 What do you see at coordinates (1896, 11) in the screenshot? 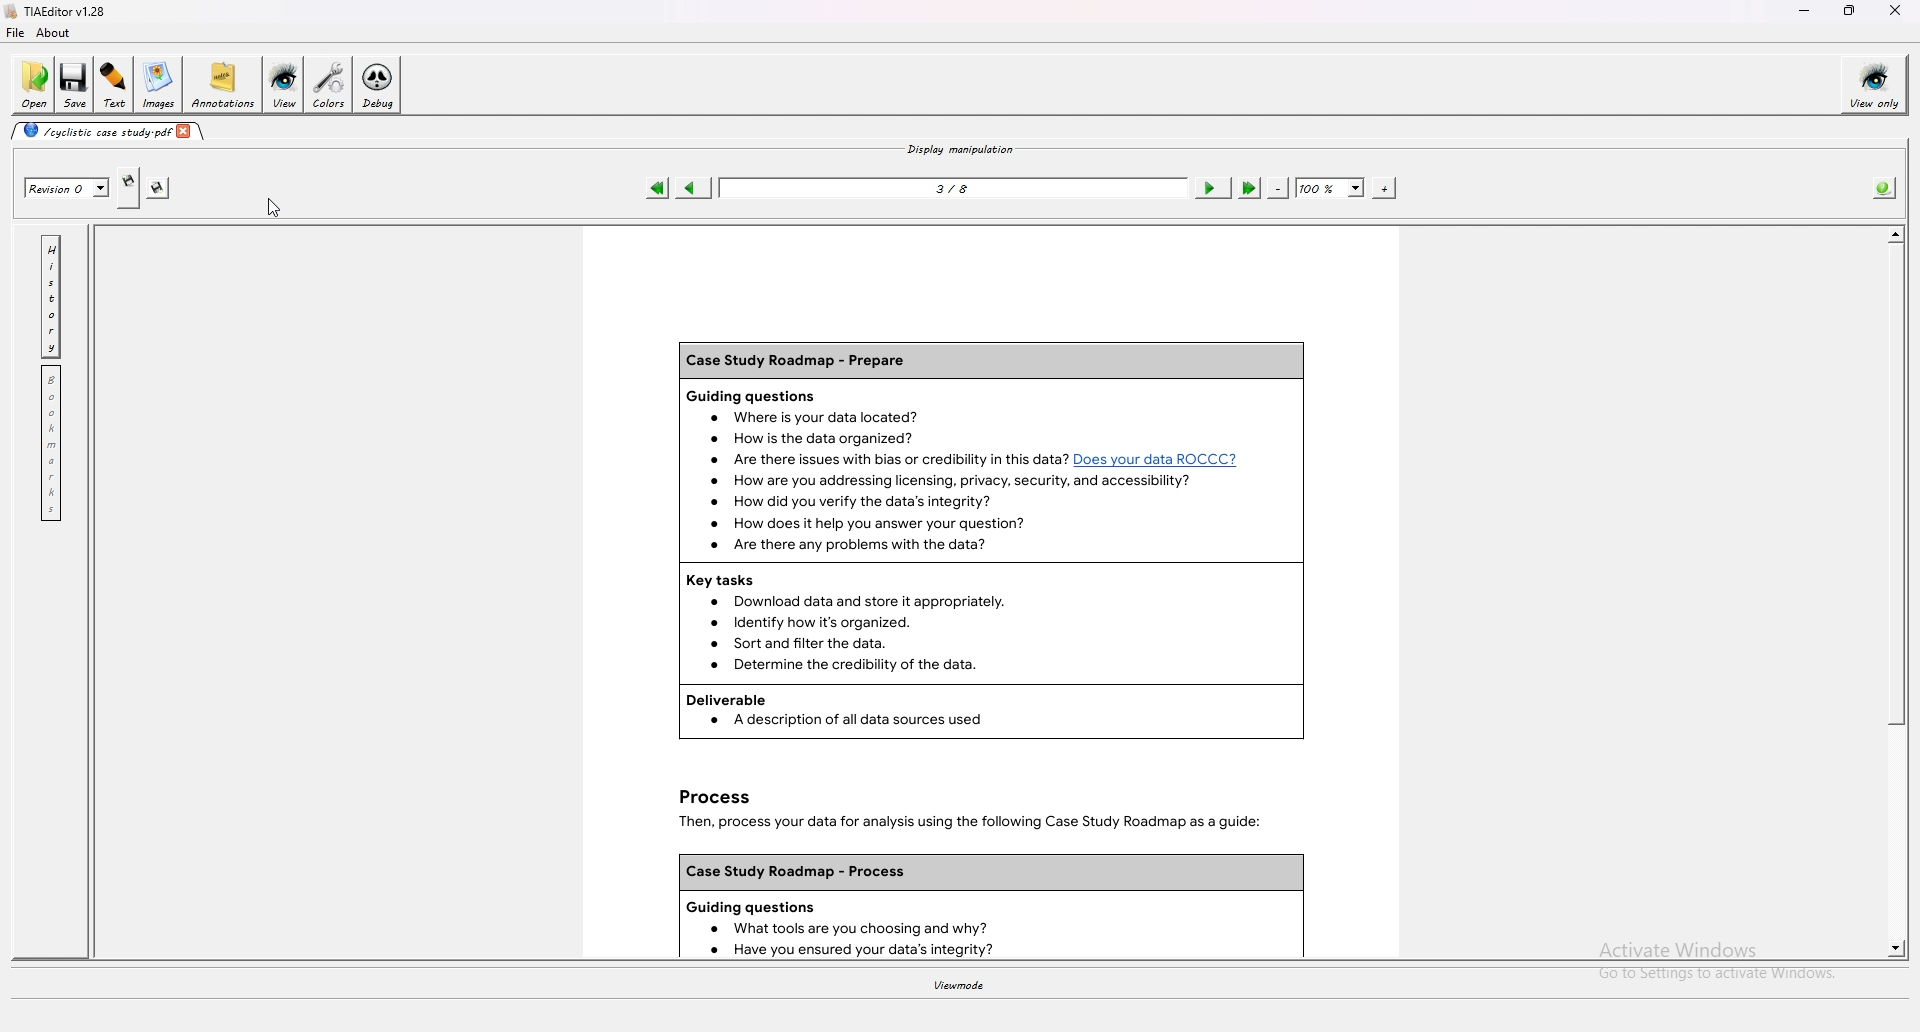
I see `close` at bounding box center [1896, 11].